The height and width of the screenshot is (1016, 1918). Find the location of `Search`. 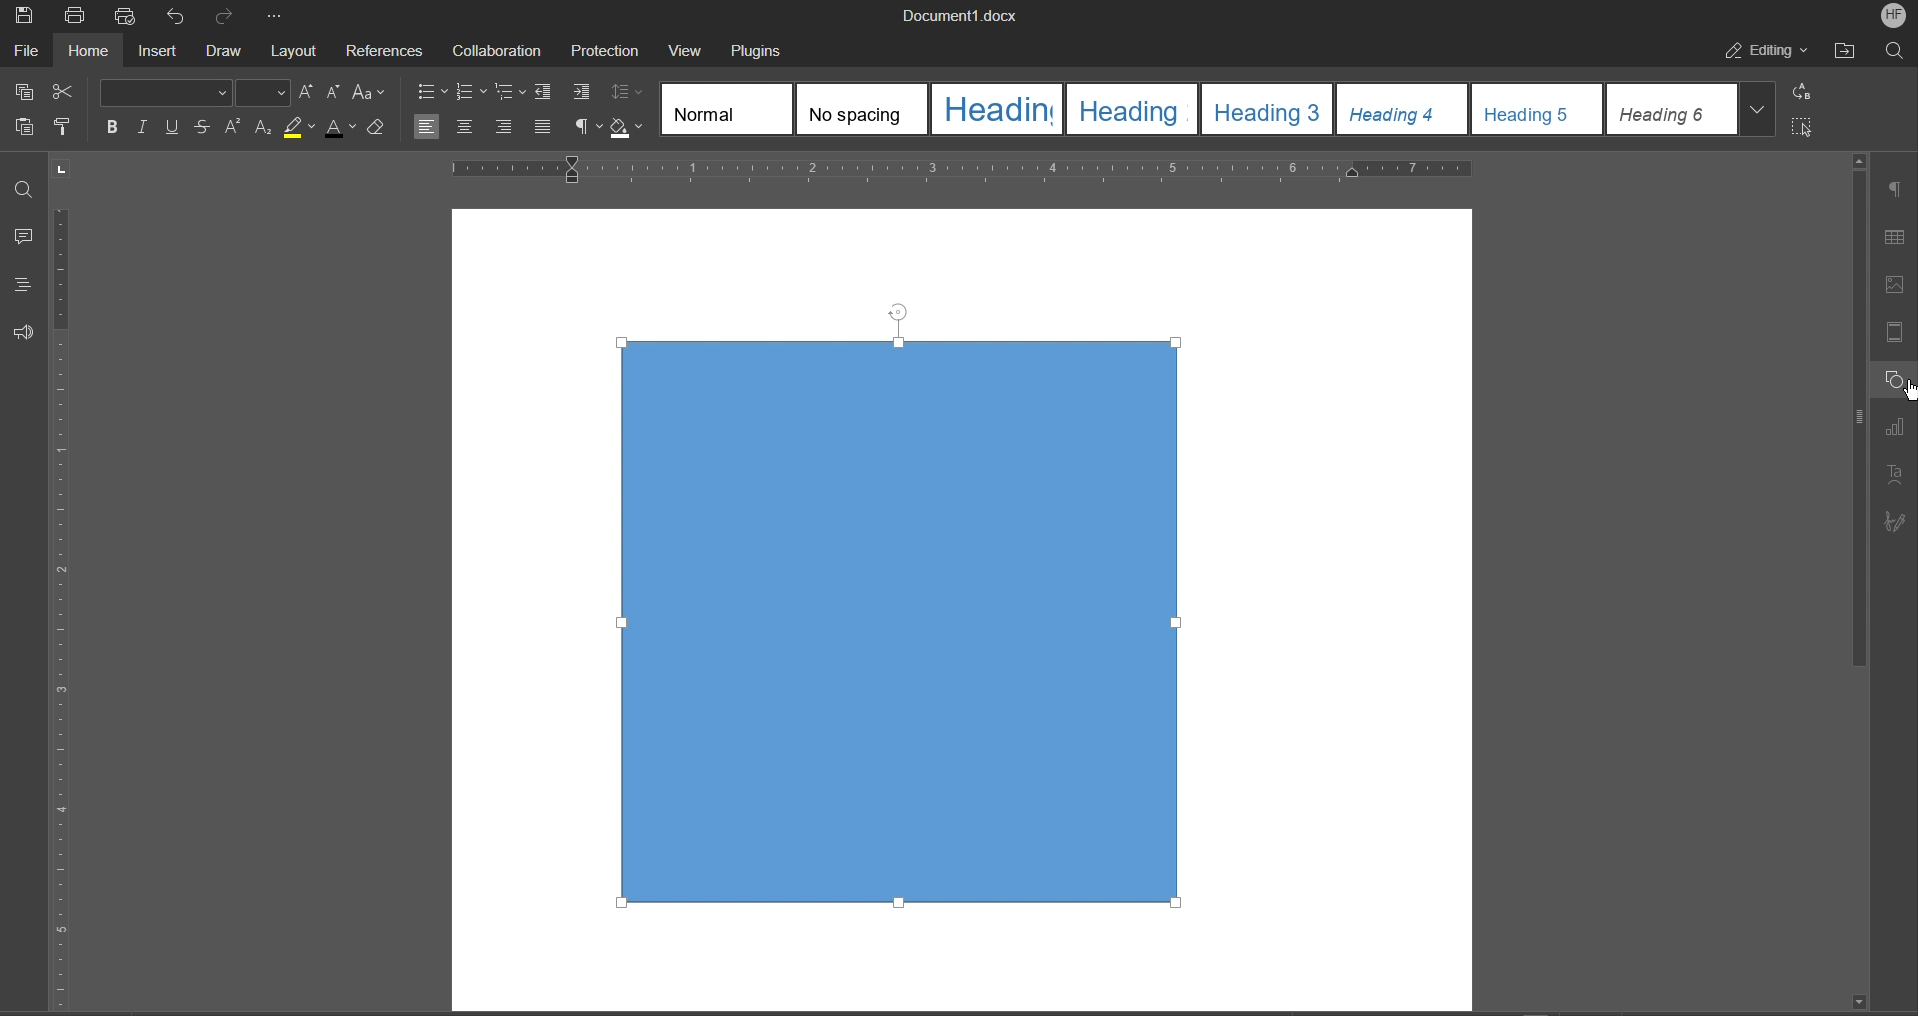

Search is located at coordinates (1898, 51).